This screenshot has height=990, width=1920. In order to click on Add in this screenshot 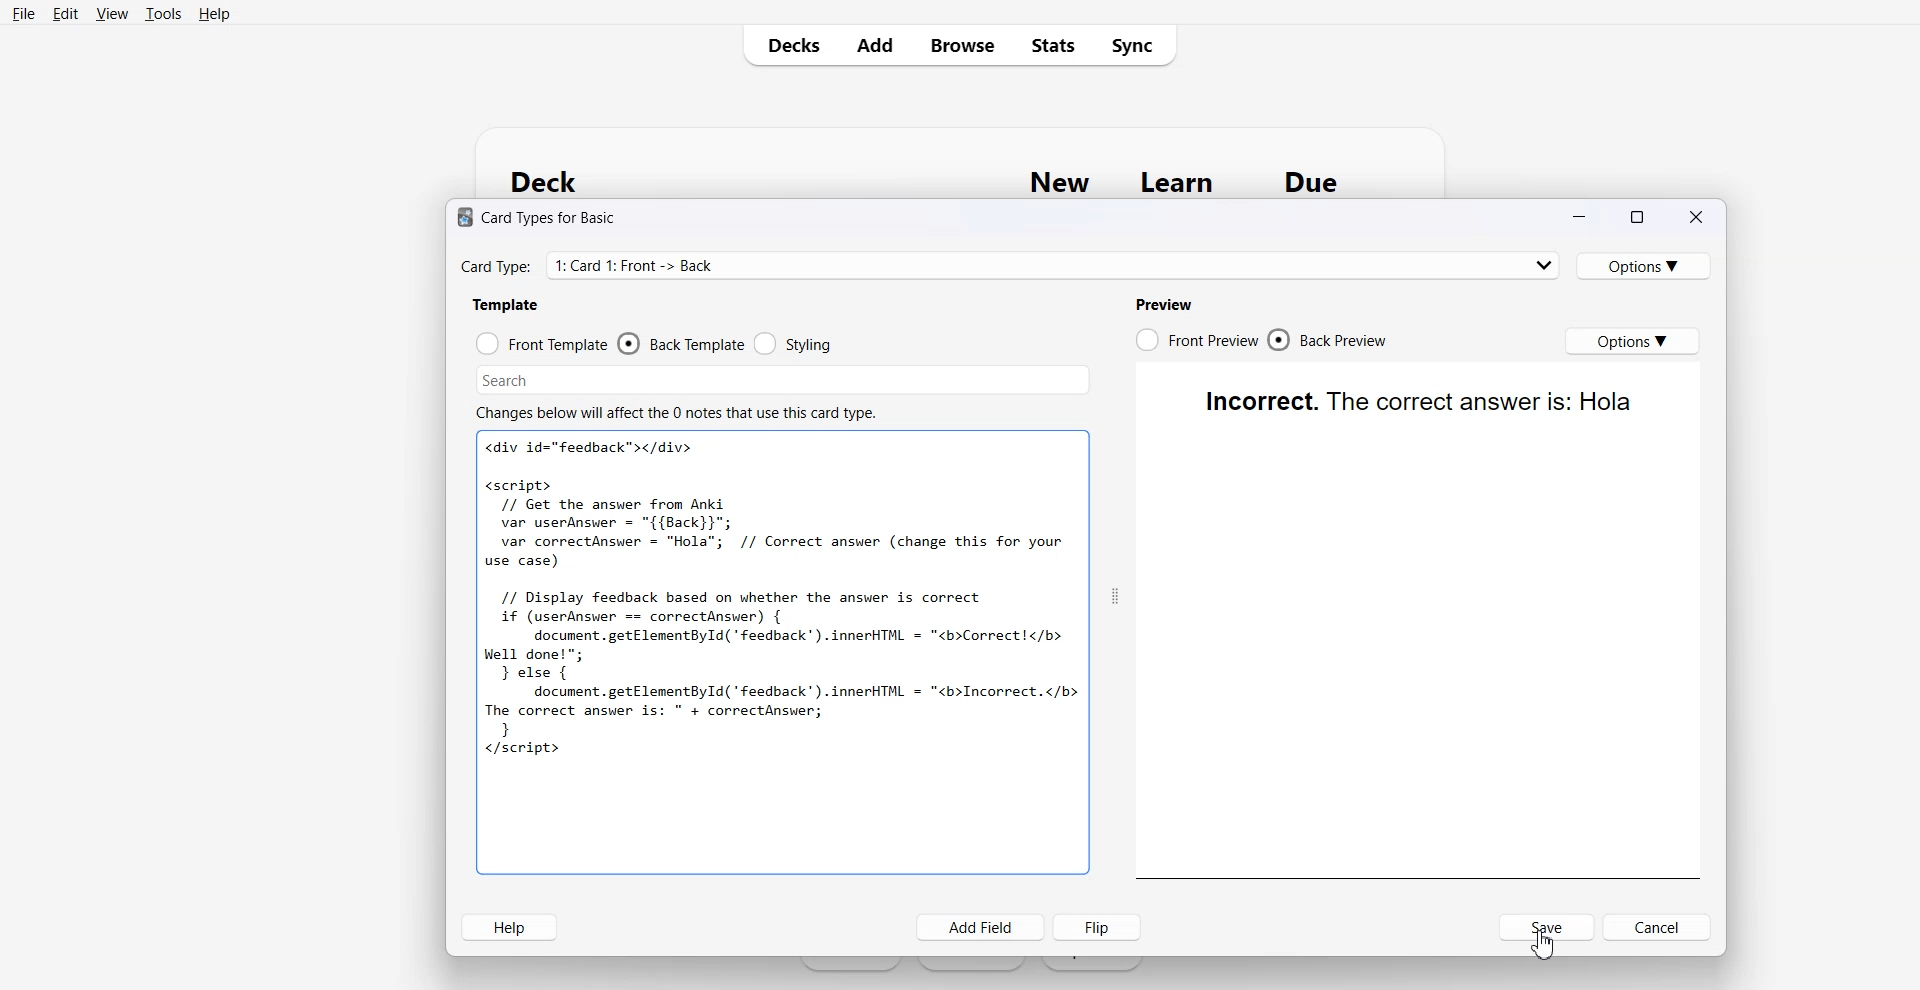, I will do `click(873, 44)`.